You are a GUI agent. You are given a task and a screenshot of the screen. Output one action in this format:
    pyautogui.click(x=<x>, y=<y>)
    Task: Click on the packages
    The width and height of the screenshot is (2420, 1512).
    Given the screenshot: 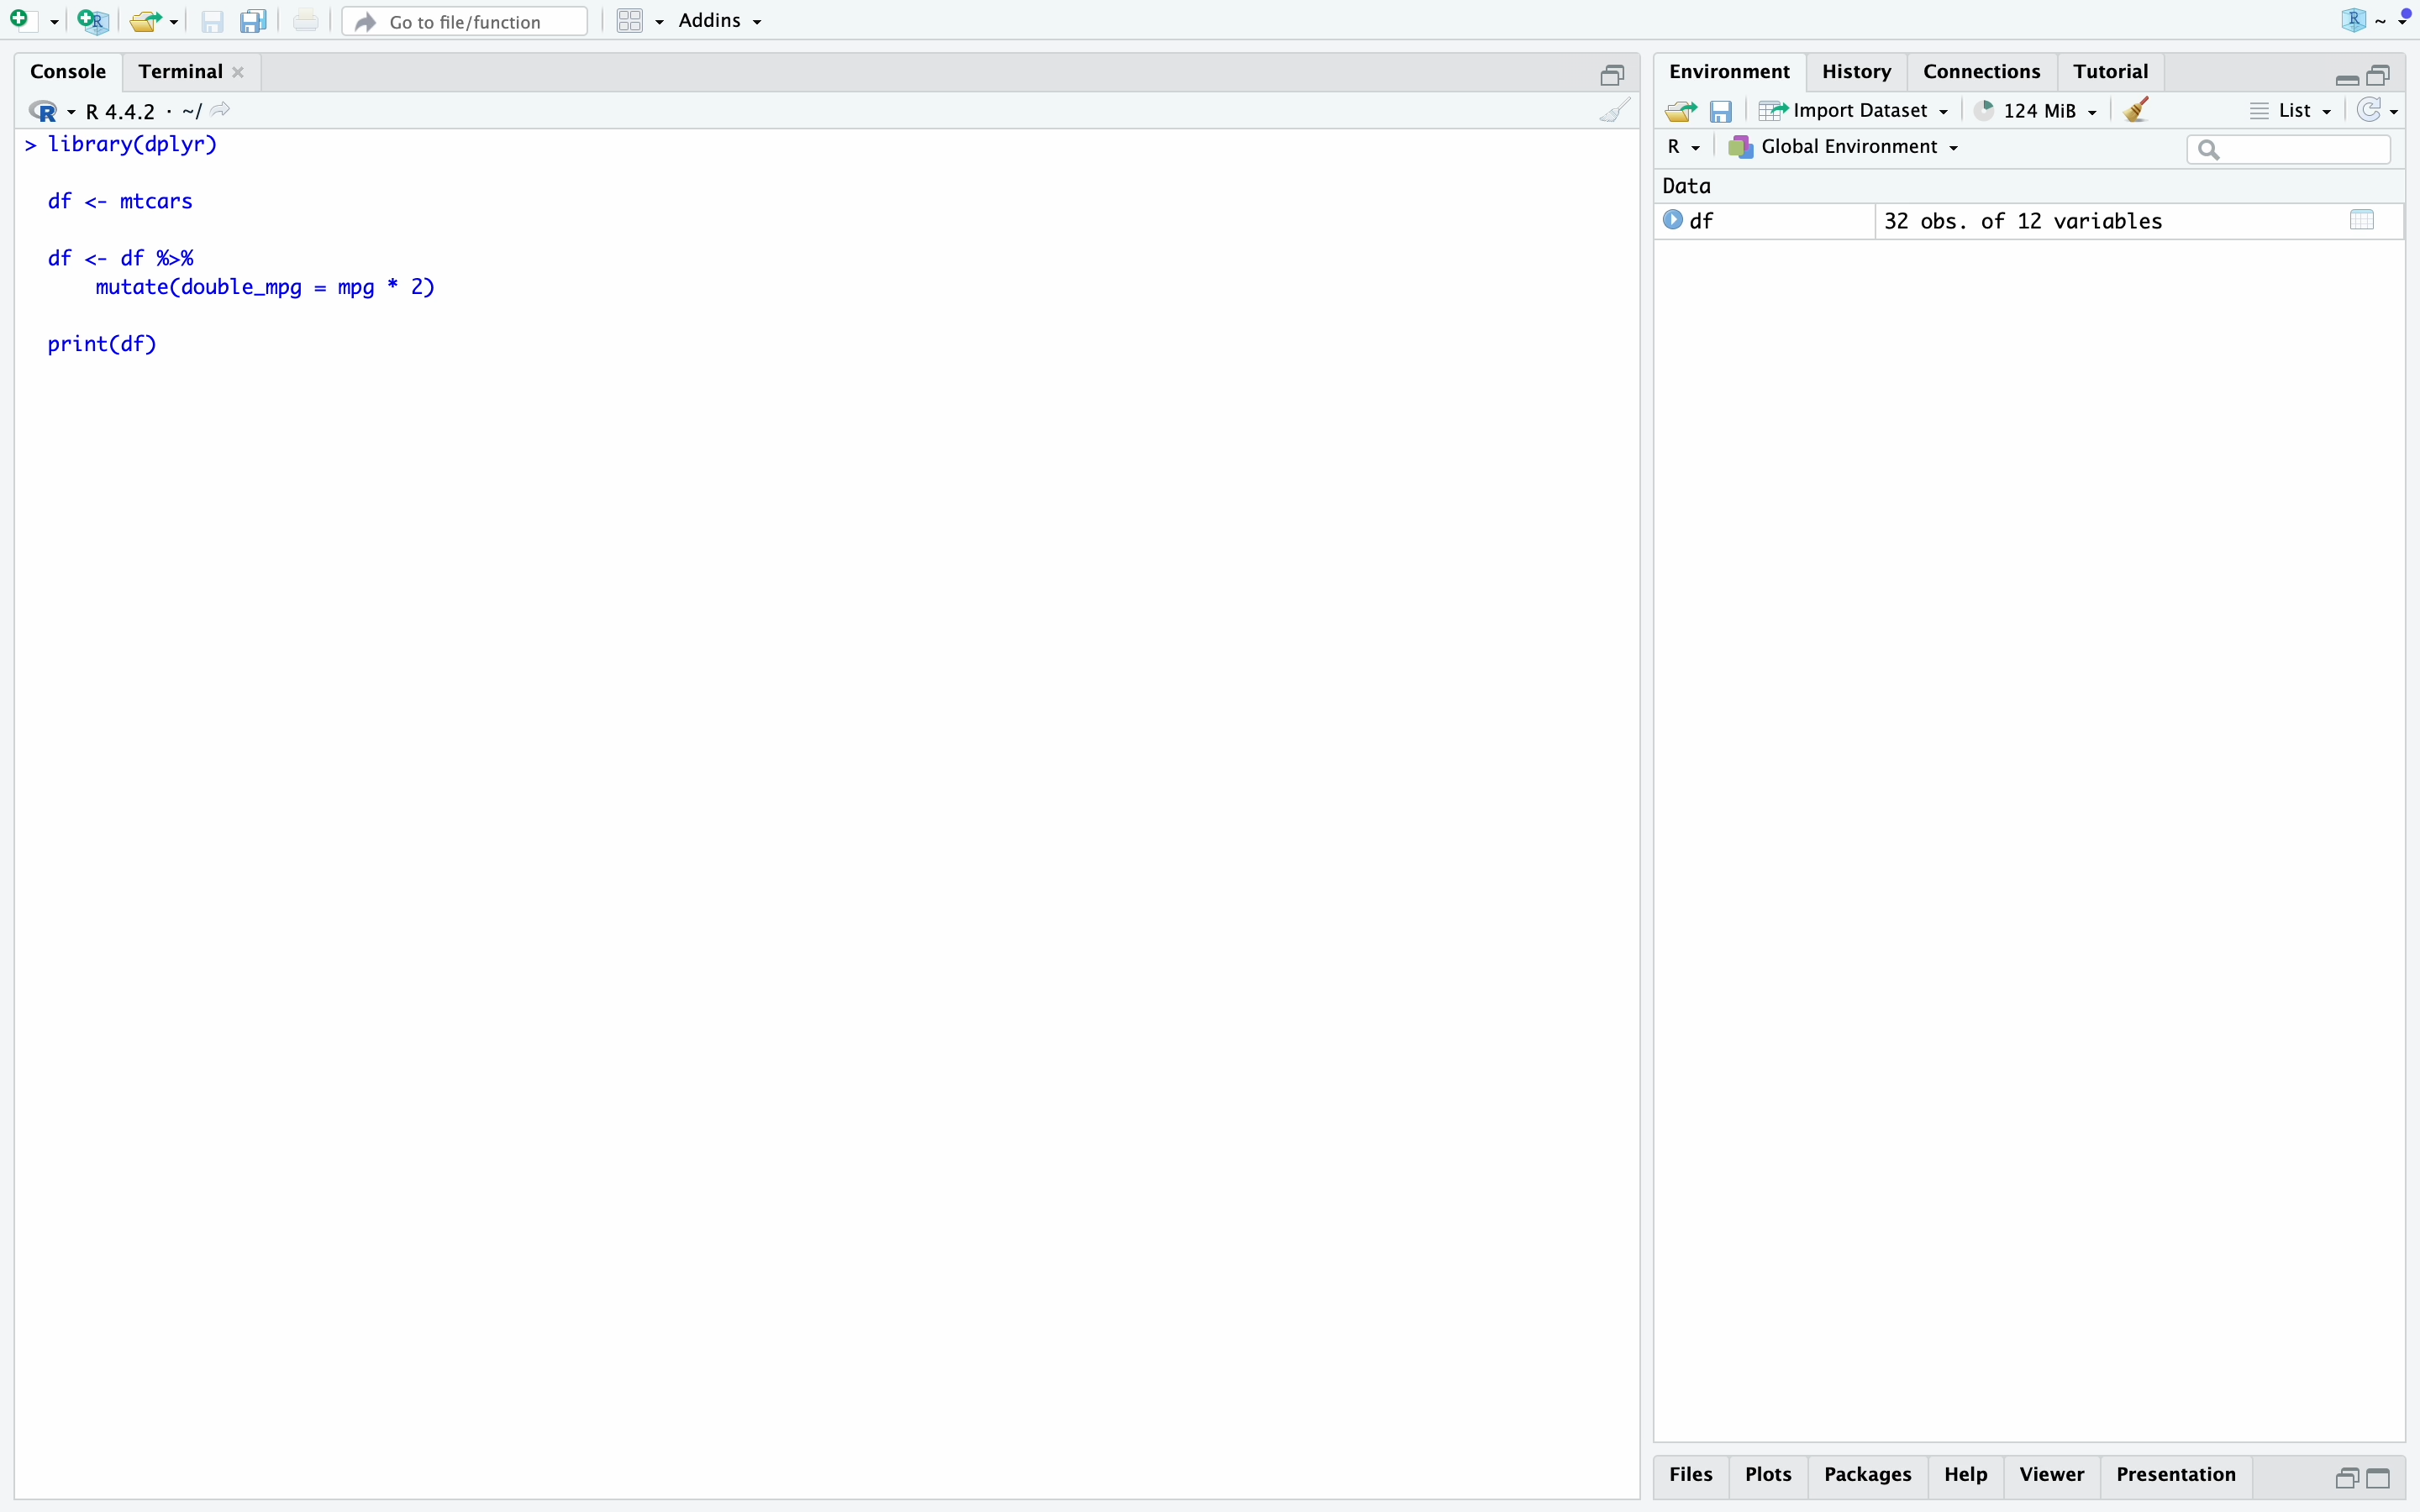 What is the action you would take?
    pyautogui.click(x=1870, y=1479)
    